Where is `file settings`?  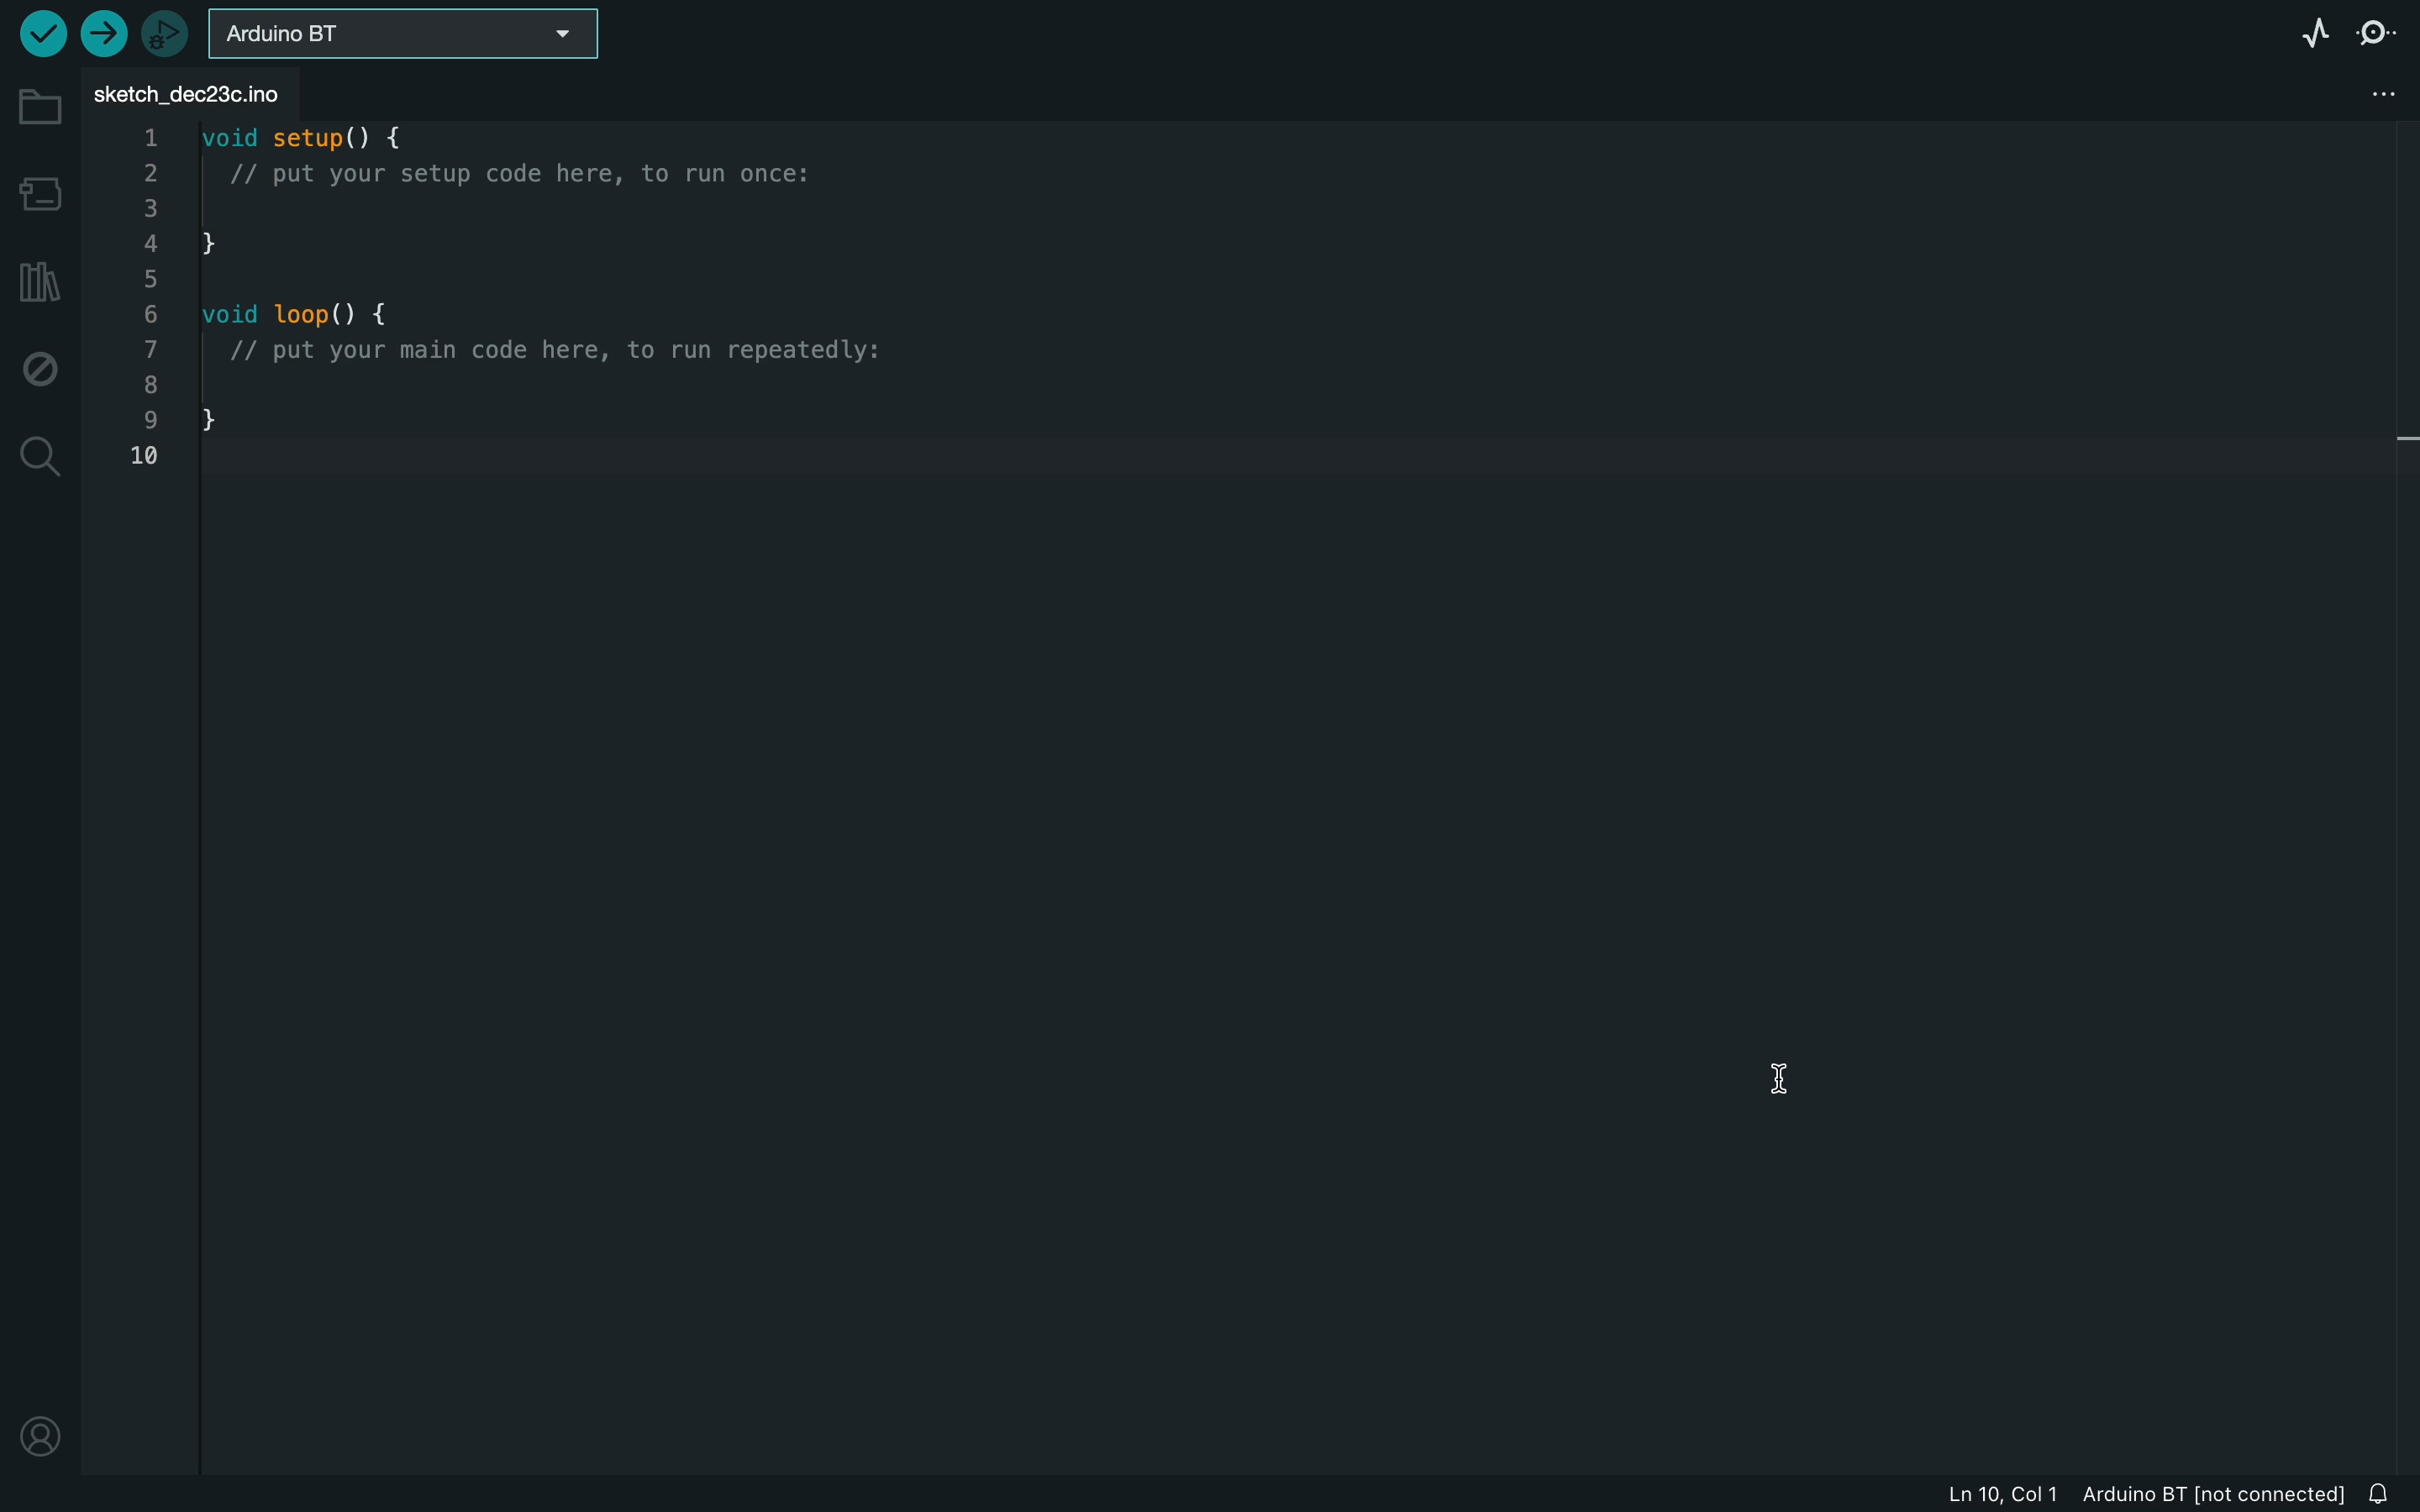
file settings is located at coordinates (2374, 93).